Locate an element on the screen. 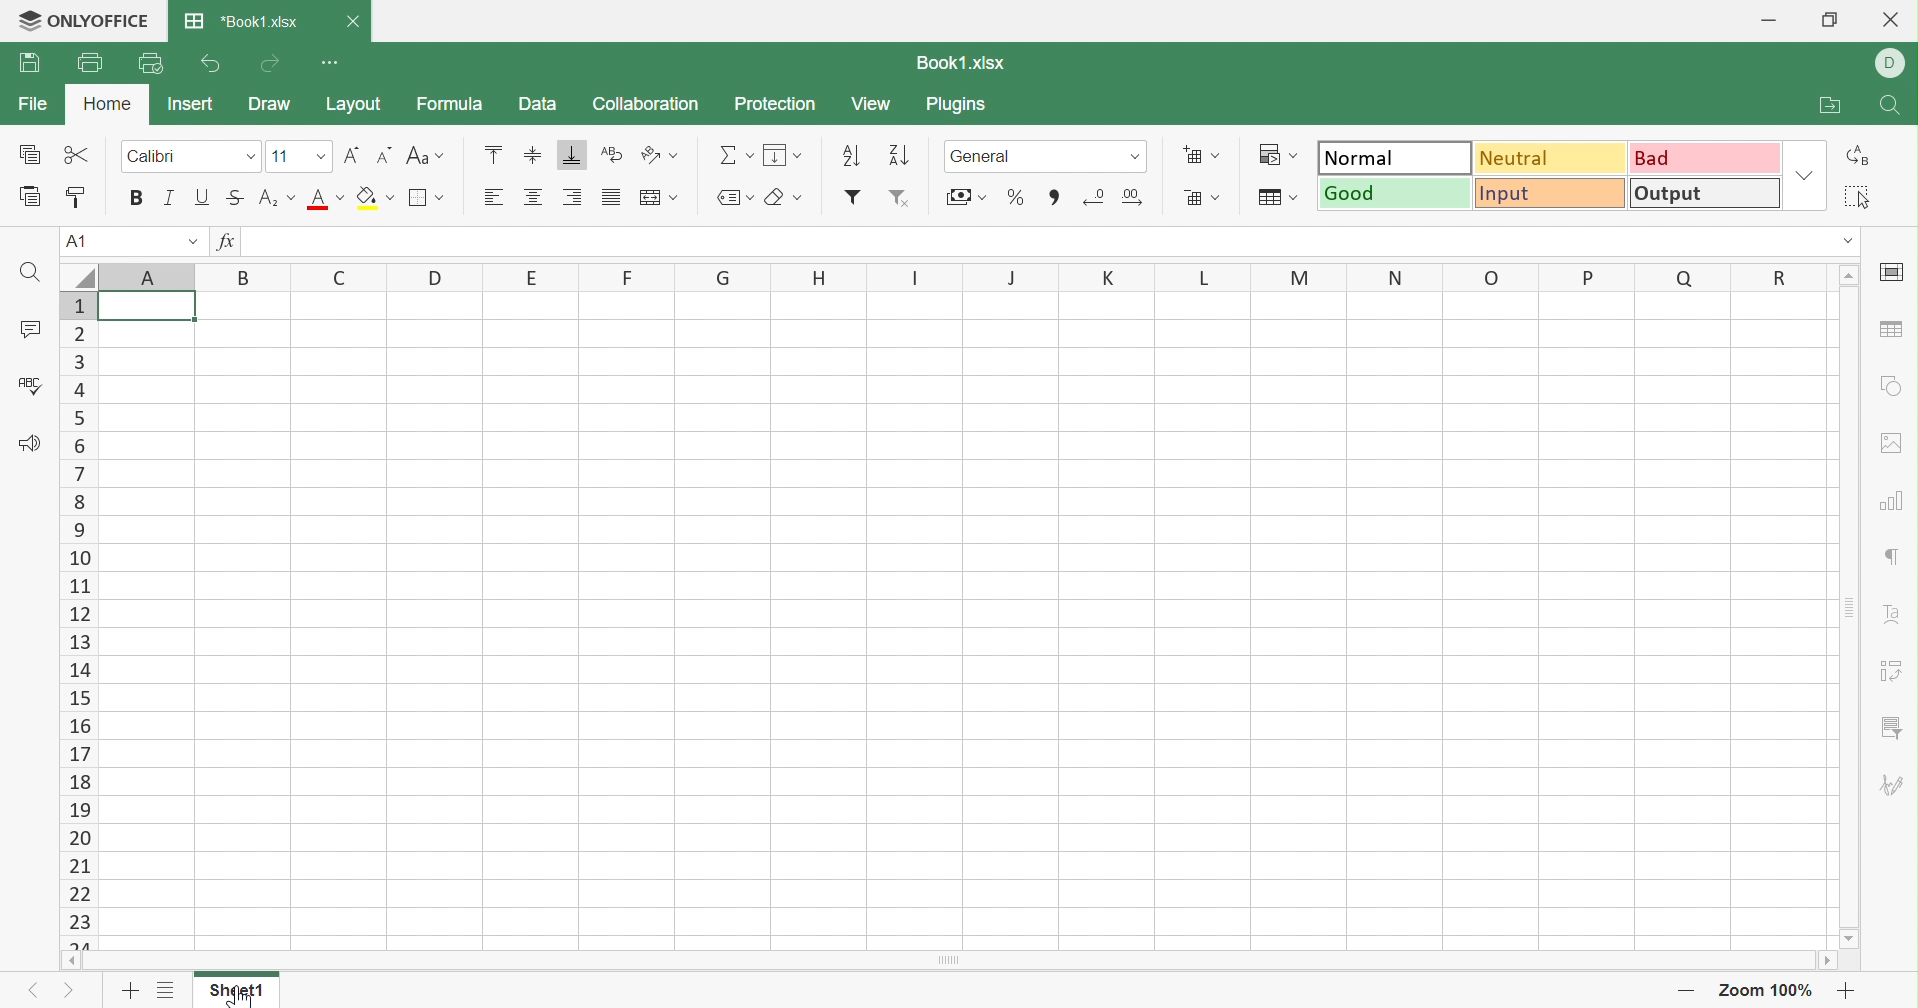 This screenshot has width=1918, height=1008. Select all is located at coordinates (1858, 198).